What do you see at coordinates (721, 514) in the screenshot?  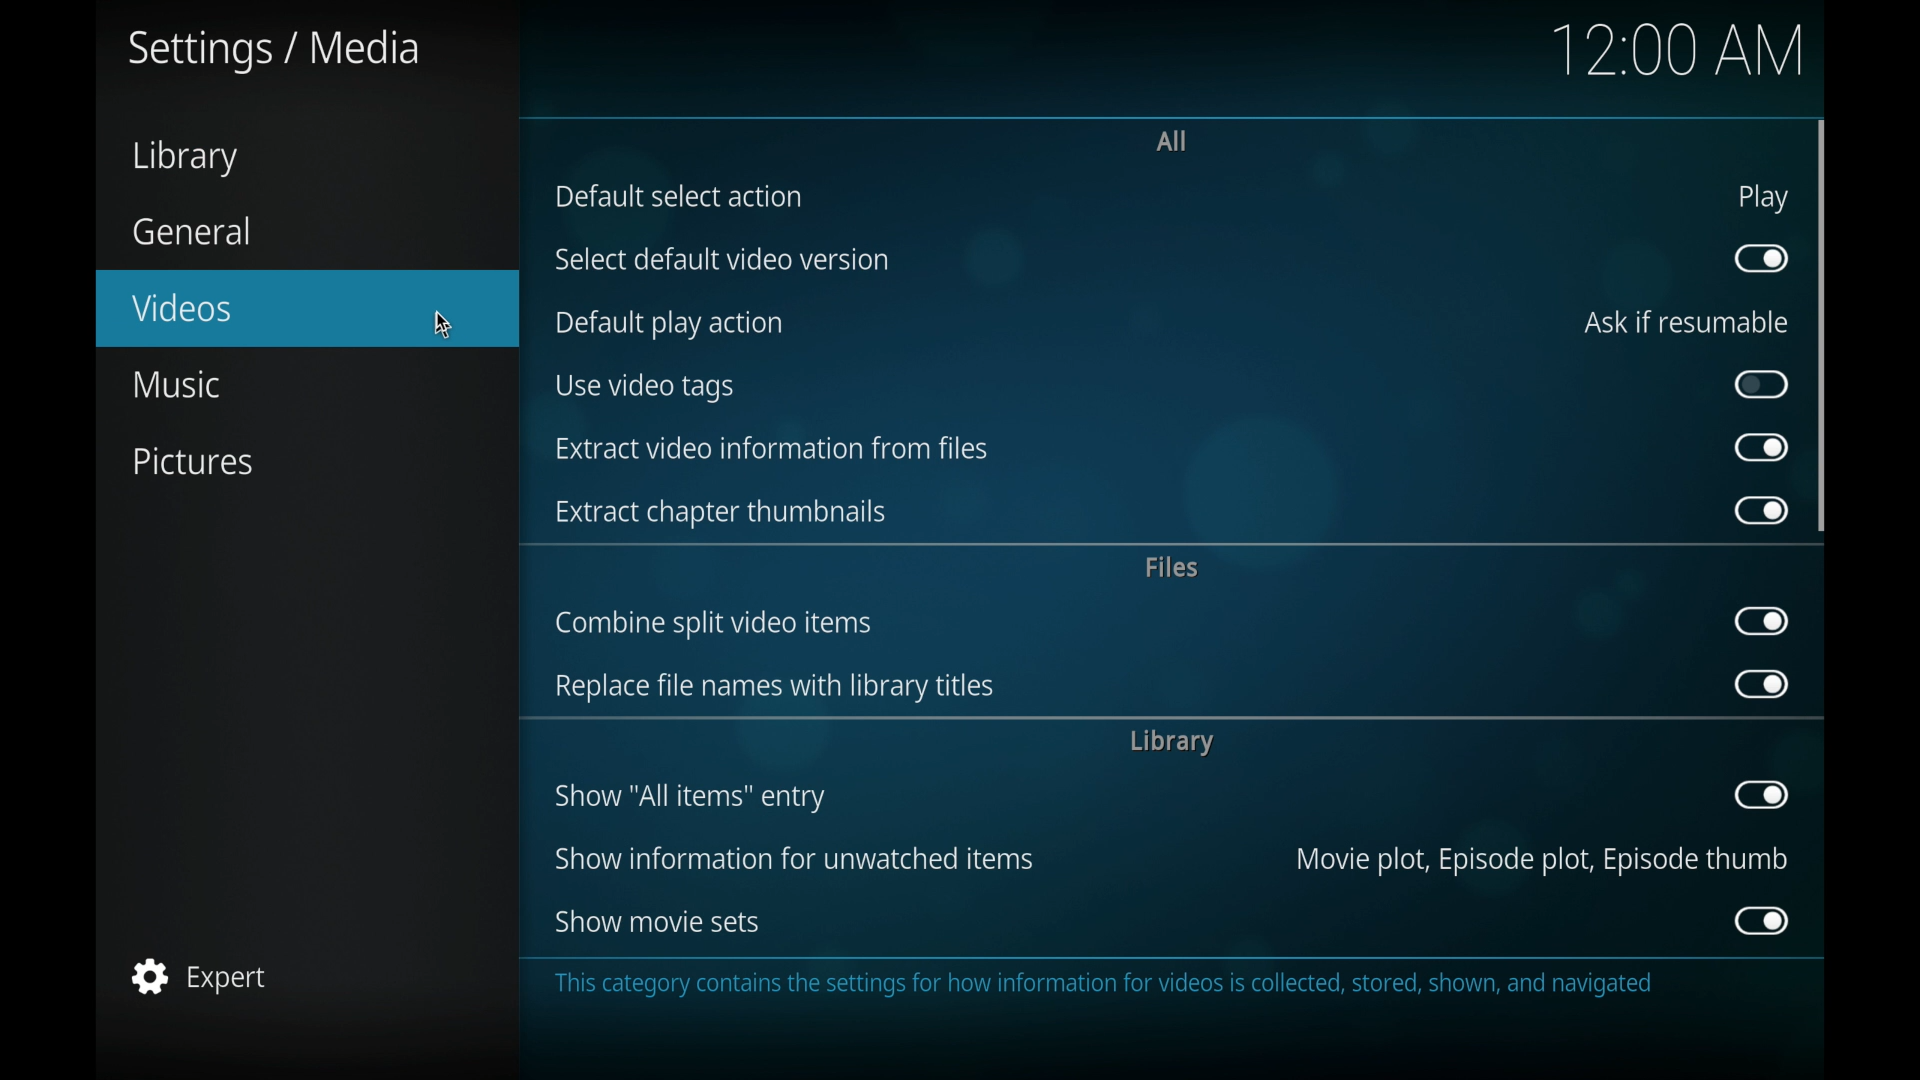 I see `extract chapter thumbnails` at bounding box center [721, 514].